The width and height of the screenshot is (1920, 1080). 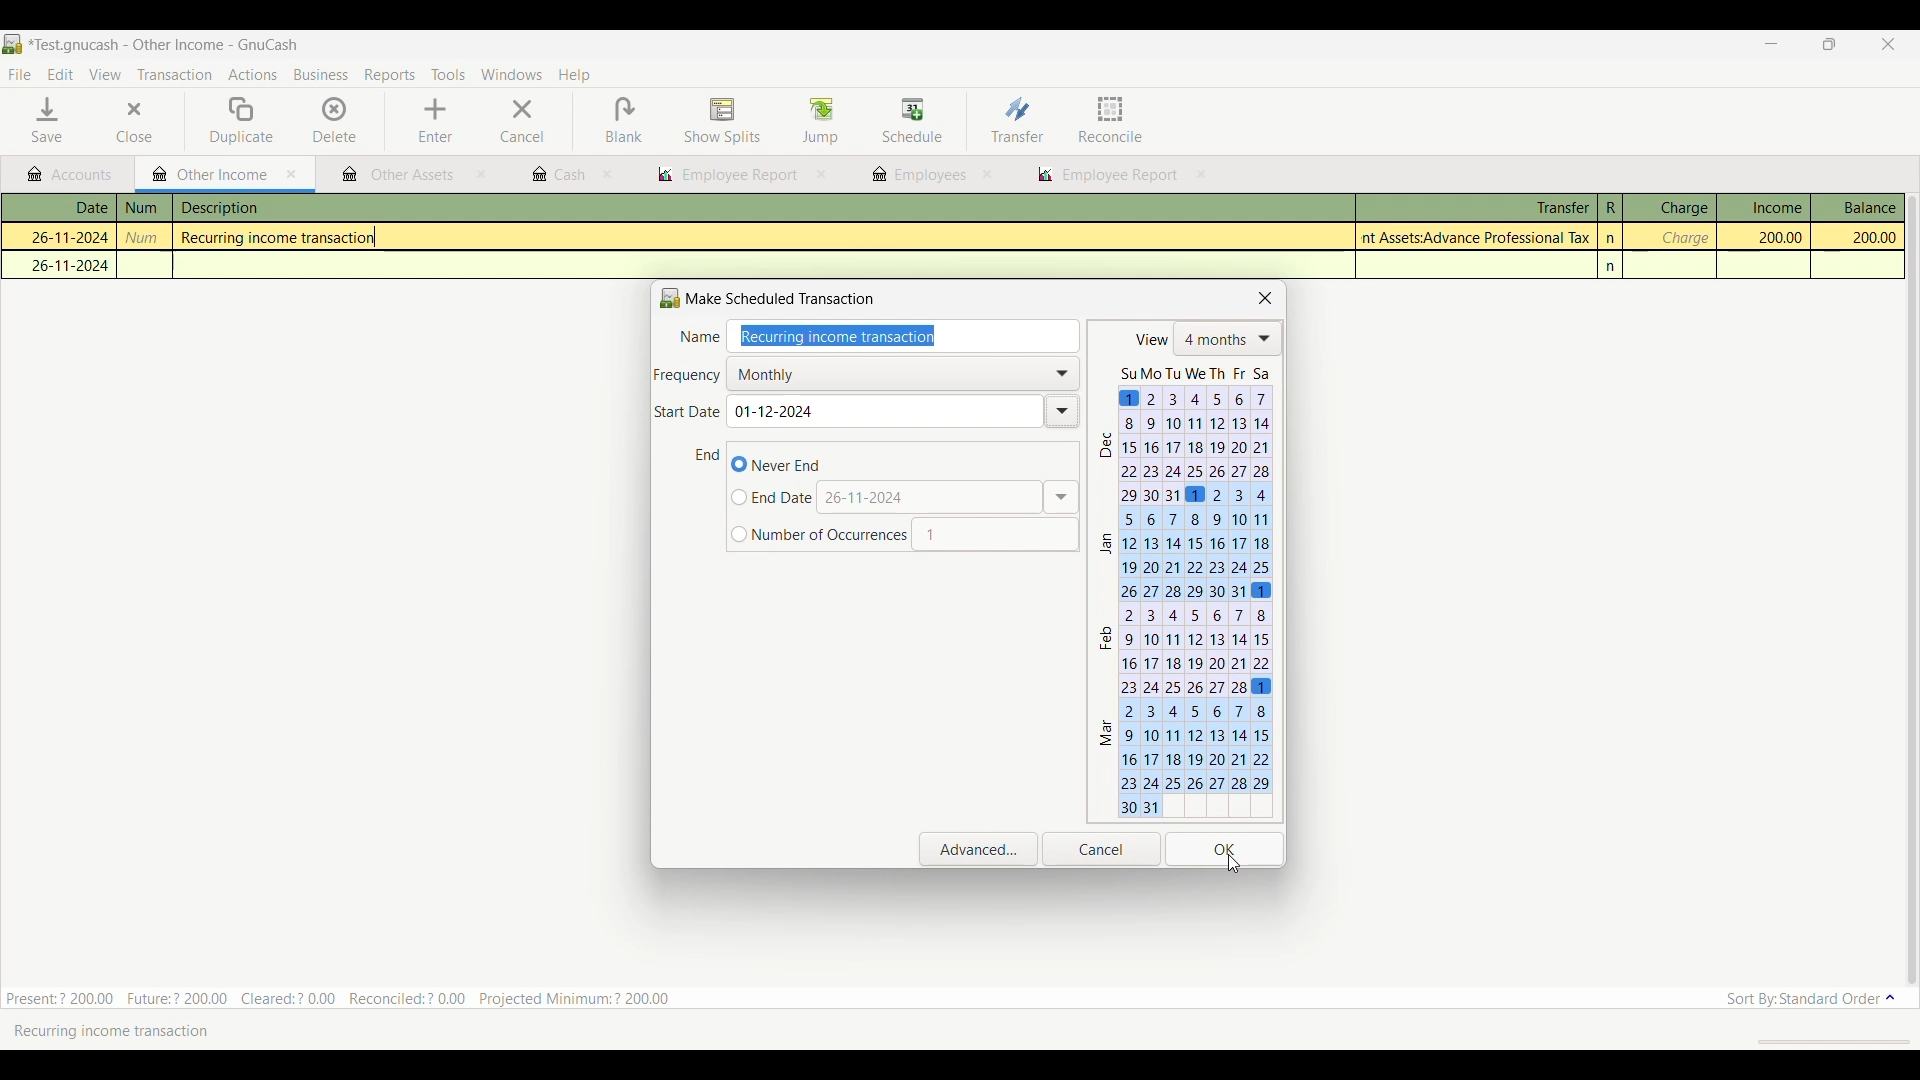 I want to click on 26-11-2024, so click(x=65, y=265).